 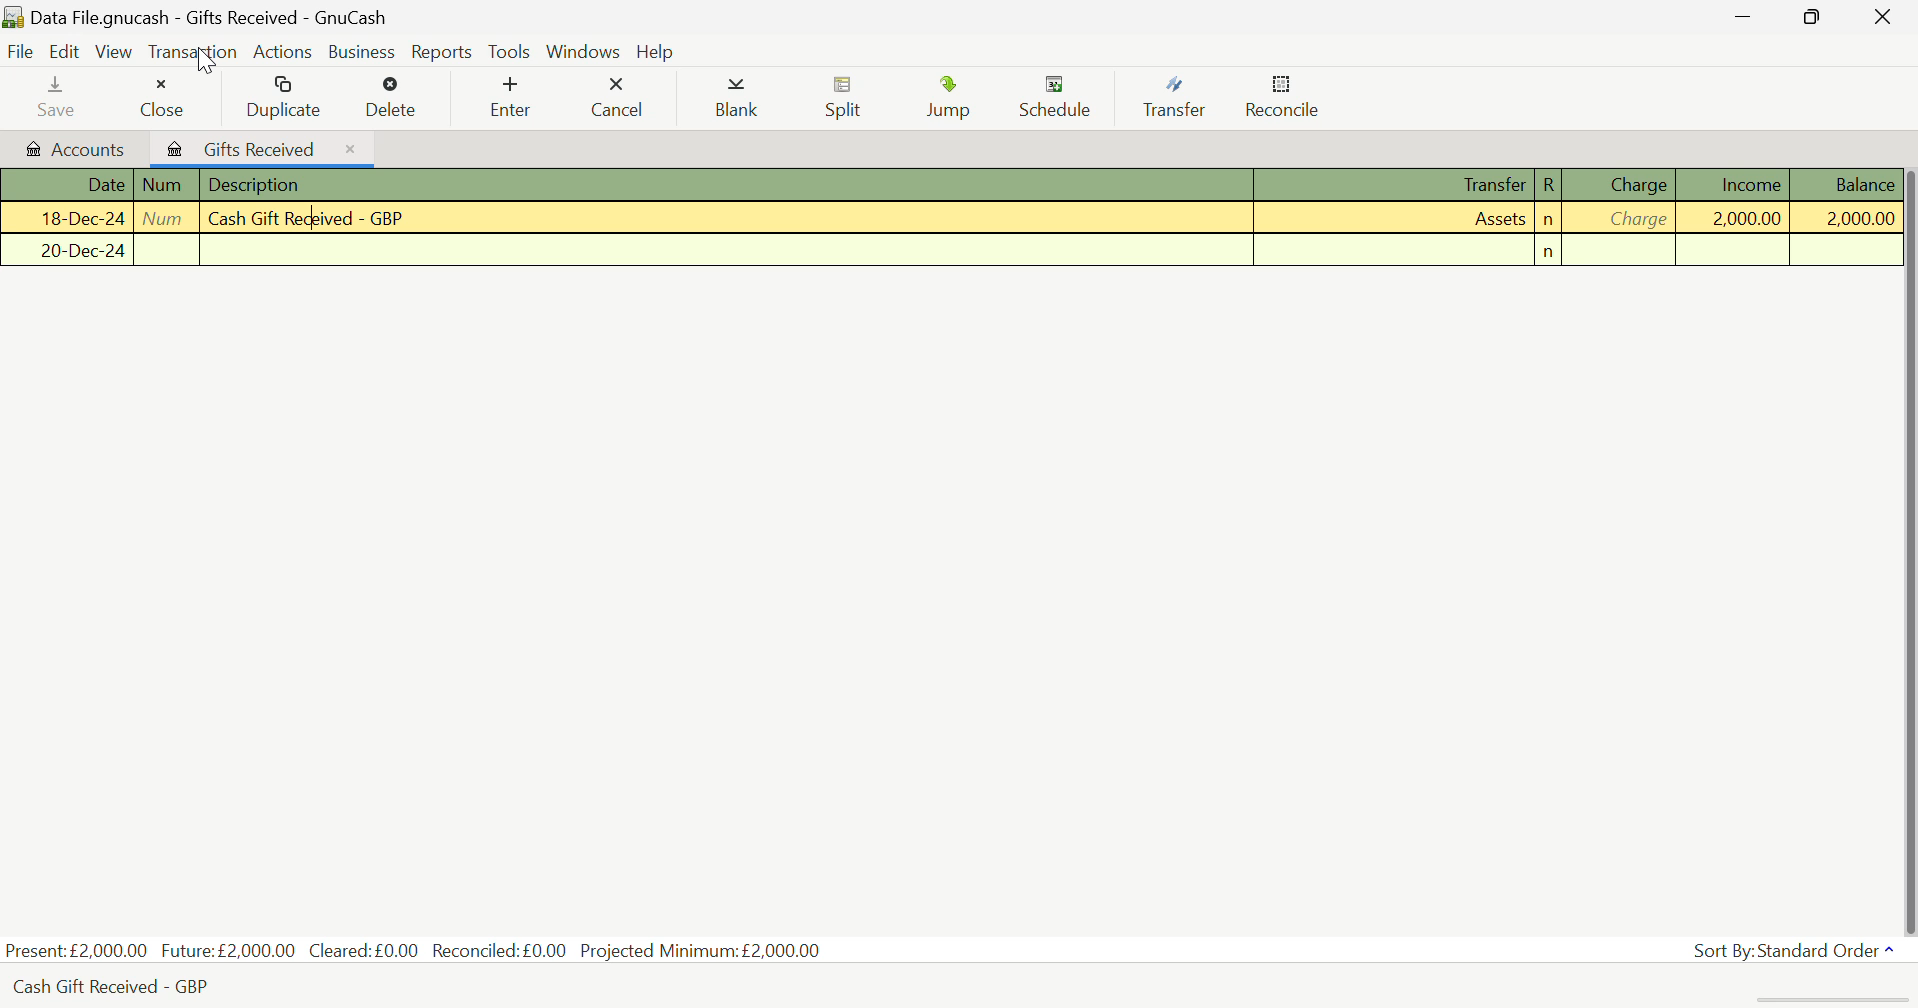 What do you see at coordinates (728, 186) in the screenshot?
I see `Description` at bounding box center [728, 186].